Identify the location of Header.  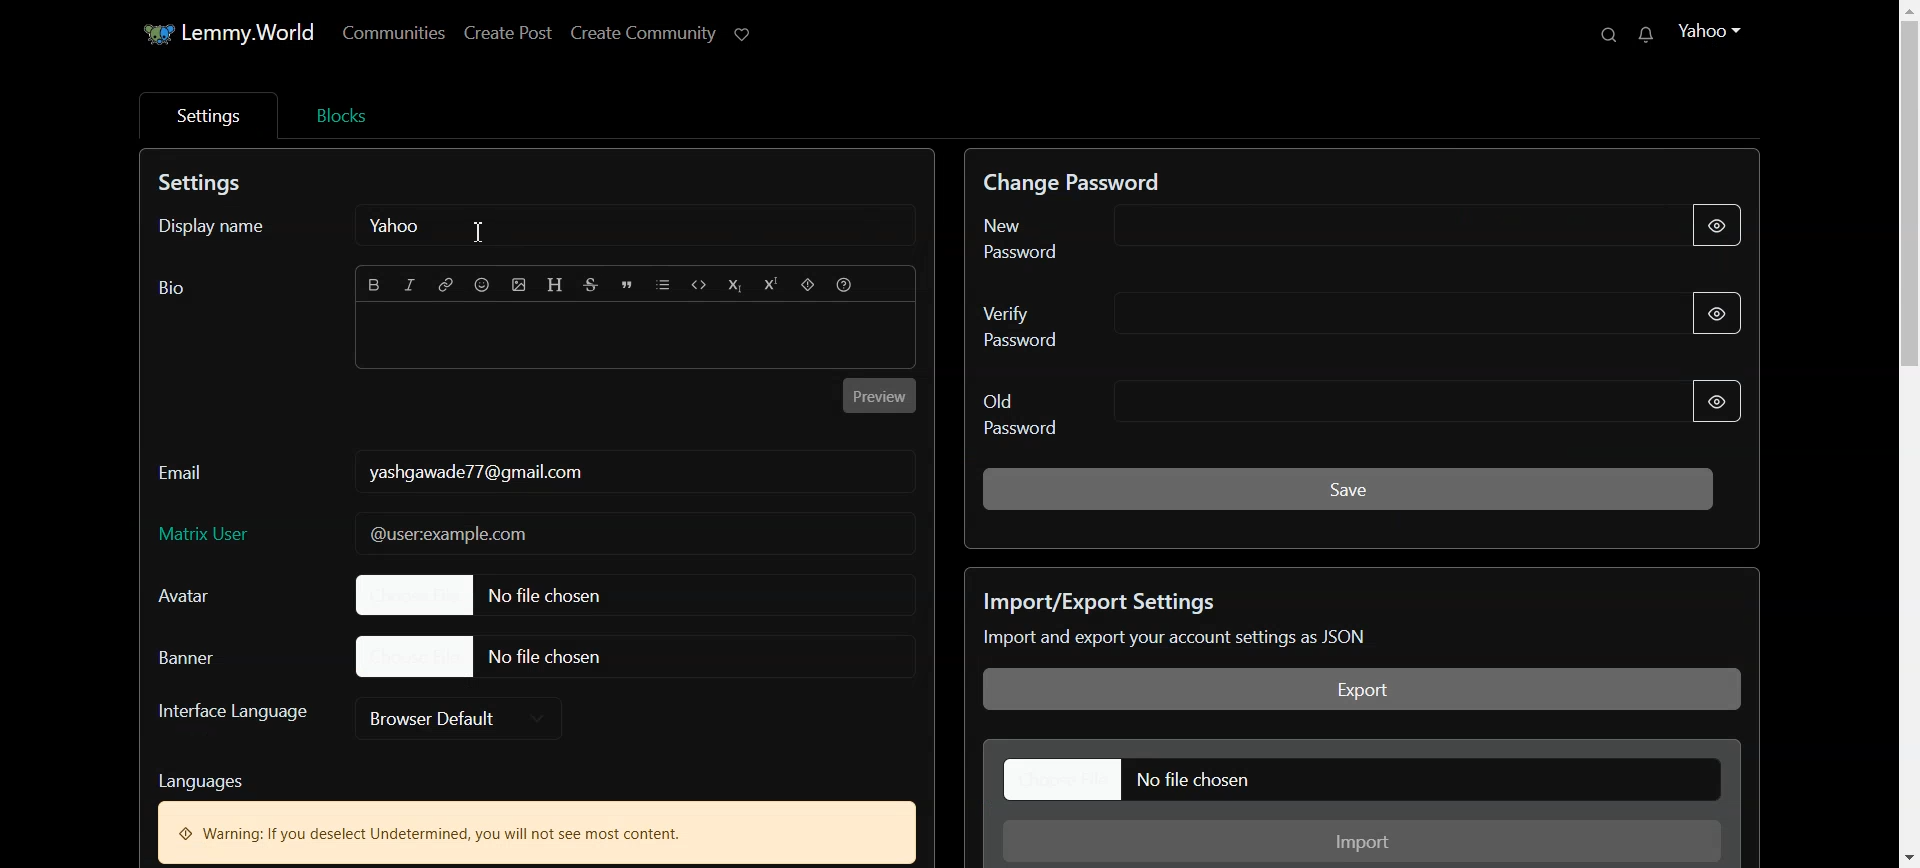
(557, 285).